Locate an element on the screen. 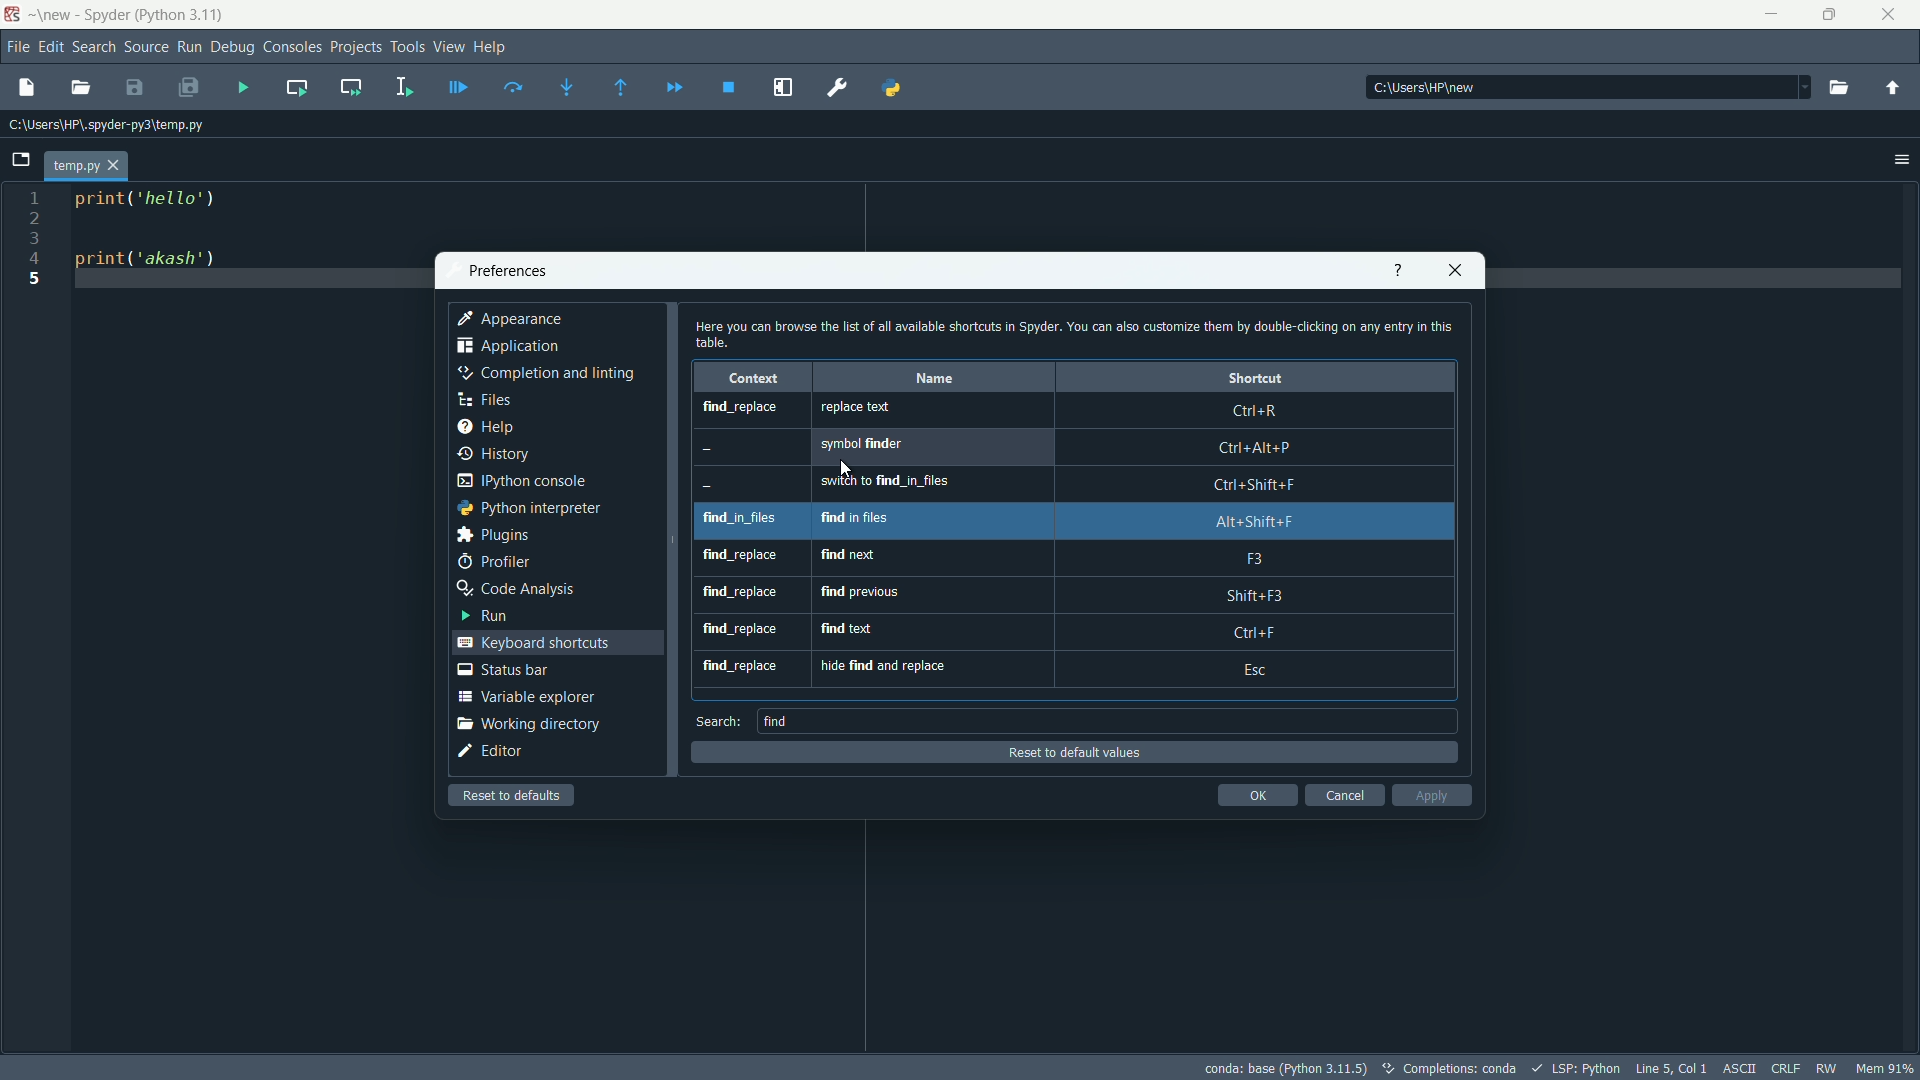  Completions:conda  is located at coordinates (1452, 1070).